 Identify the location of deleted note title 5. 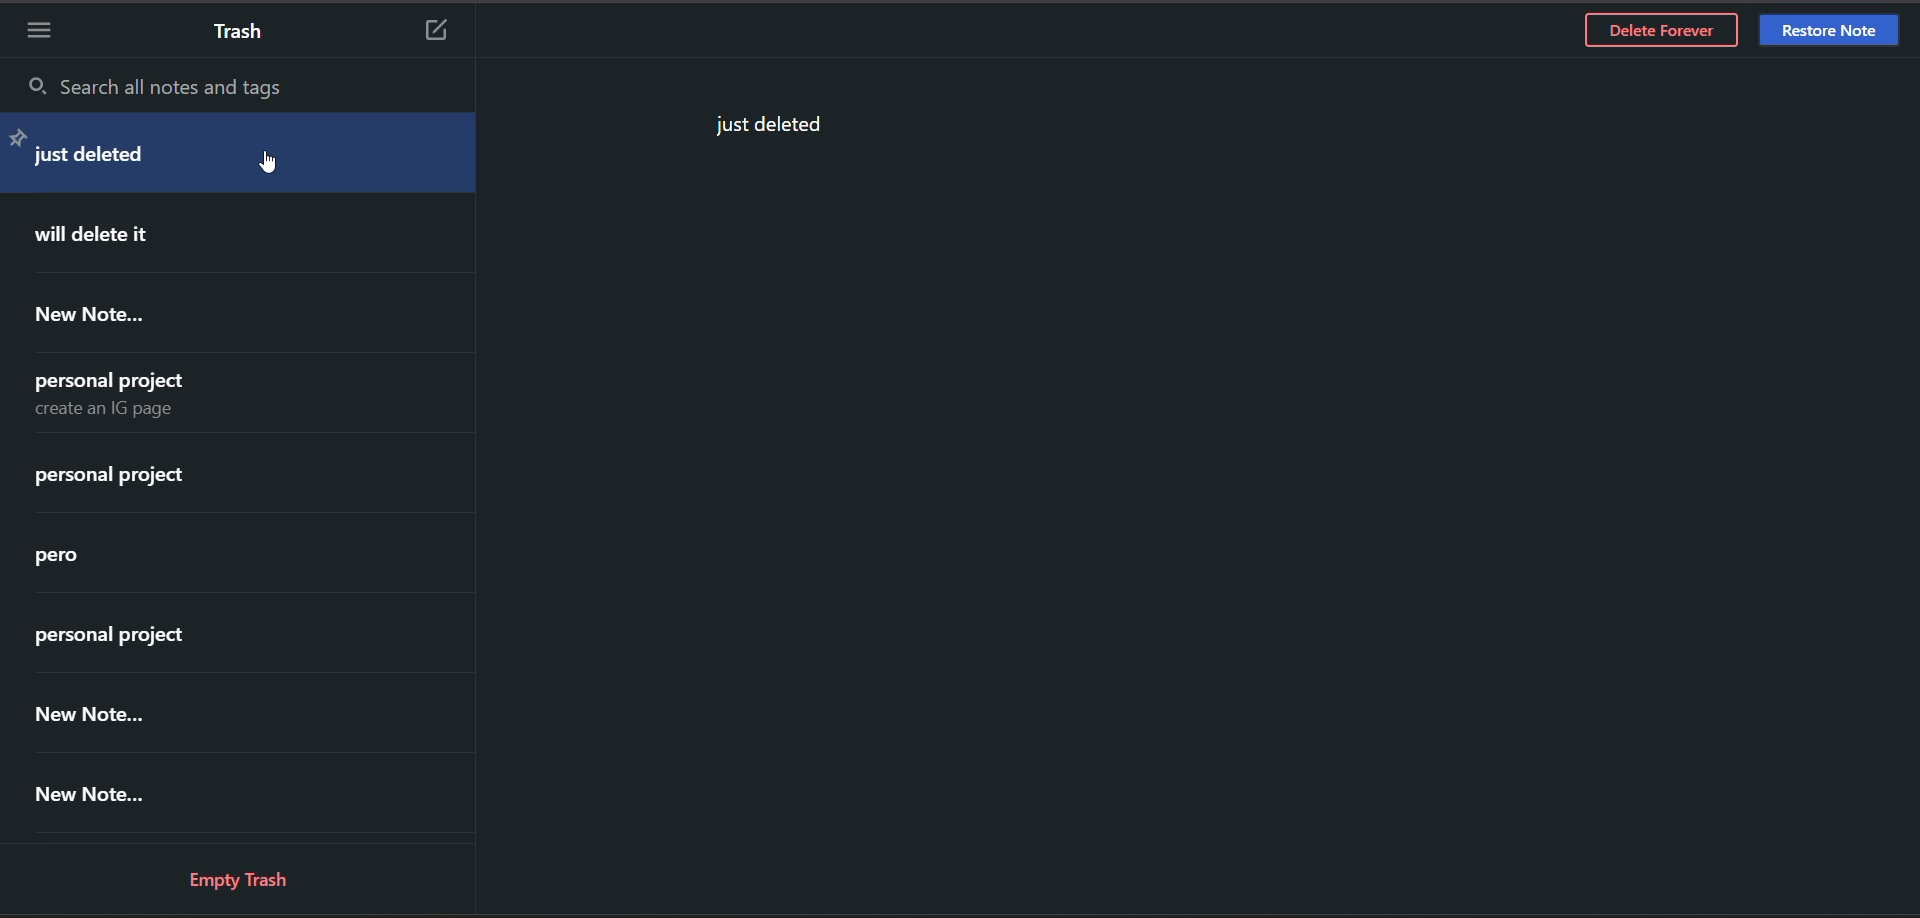
(149, 479).